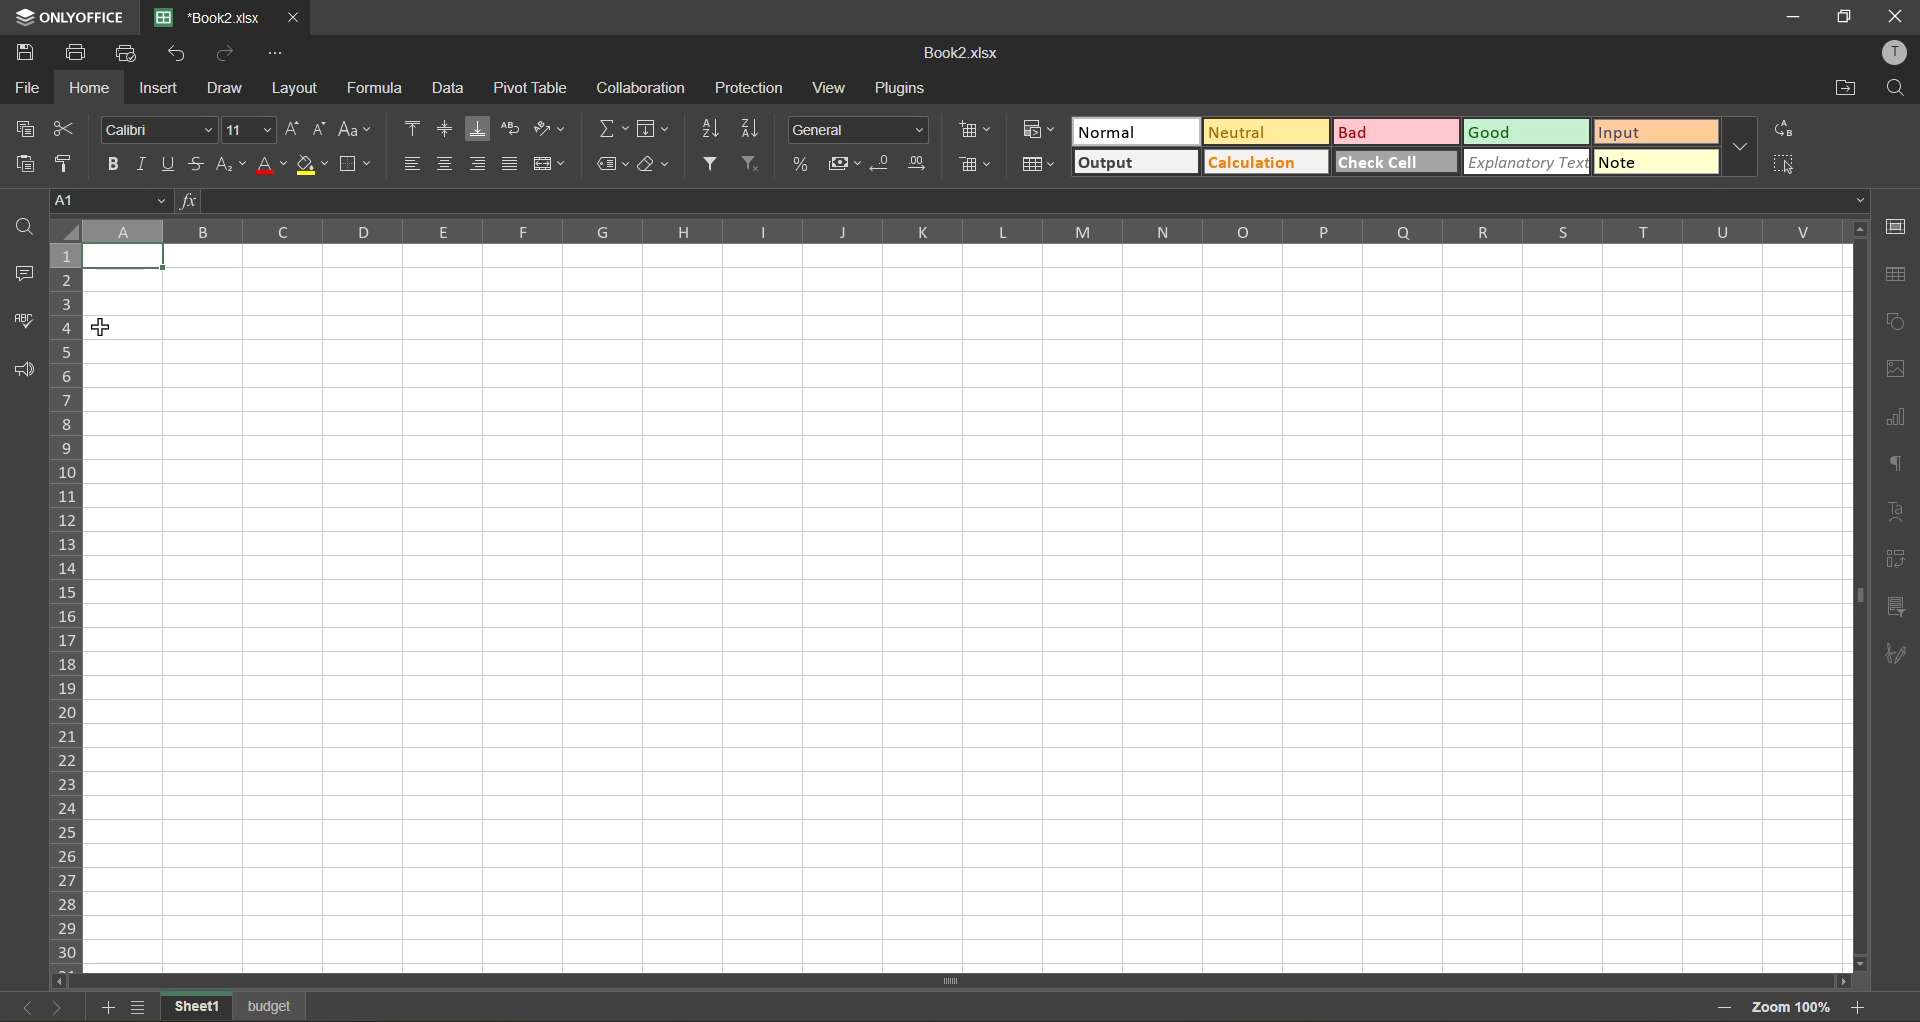 The width and height of the screenshot is (1920, 1022). I want to click on format as table, so click(1042, 166).